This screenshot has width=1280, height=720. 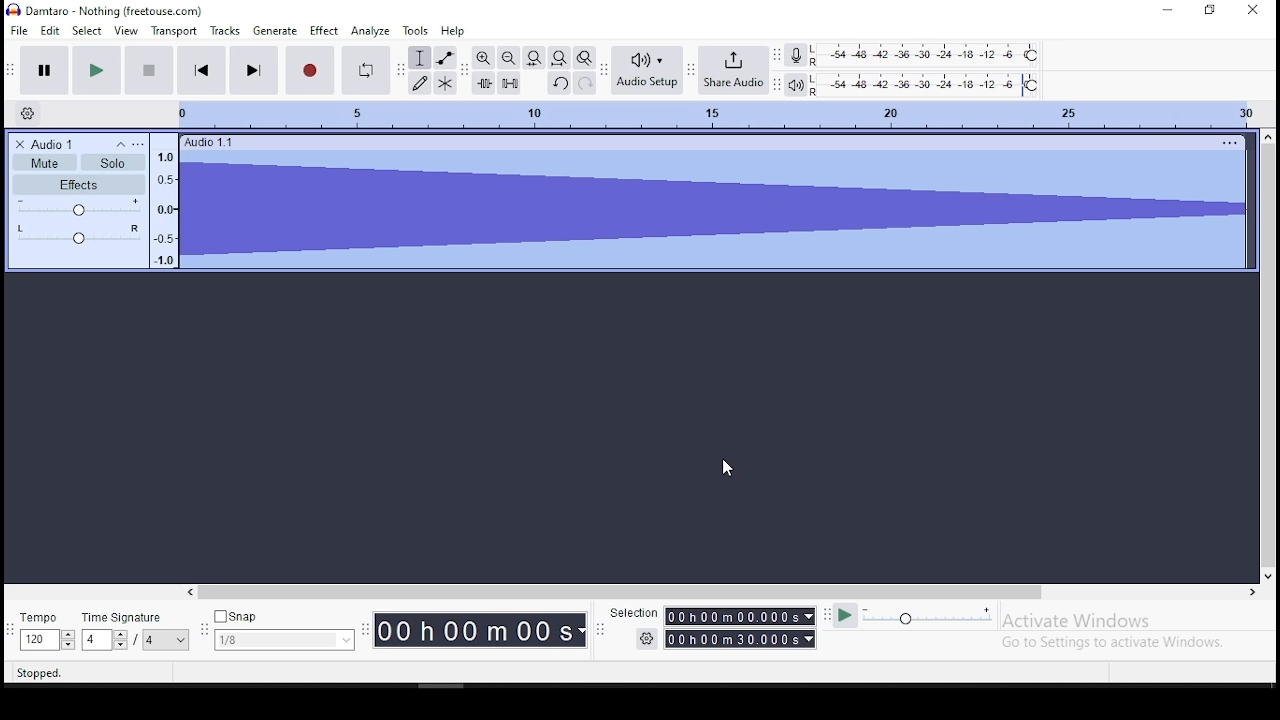 What do you see at coordinates (47, 631) in the screenshot?
I see `tempo` at bounding box center [47, 631].